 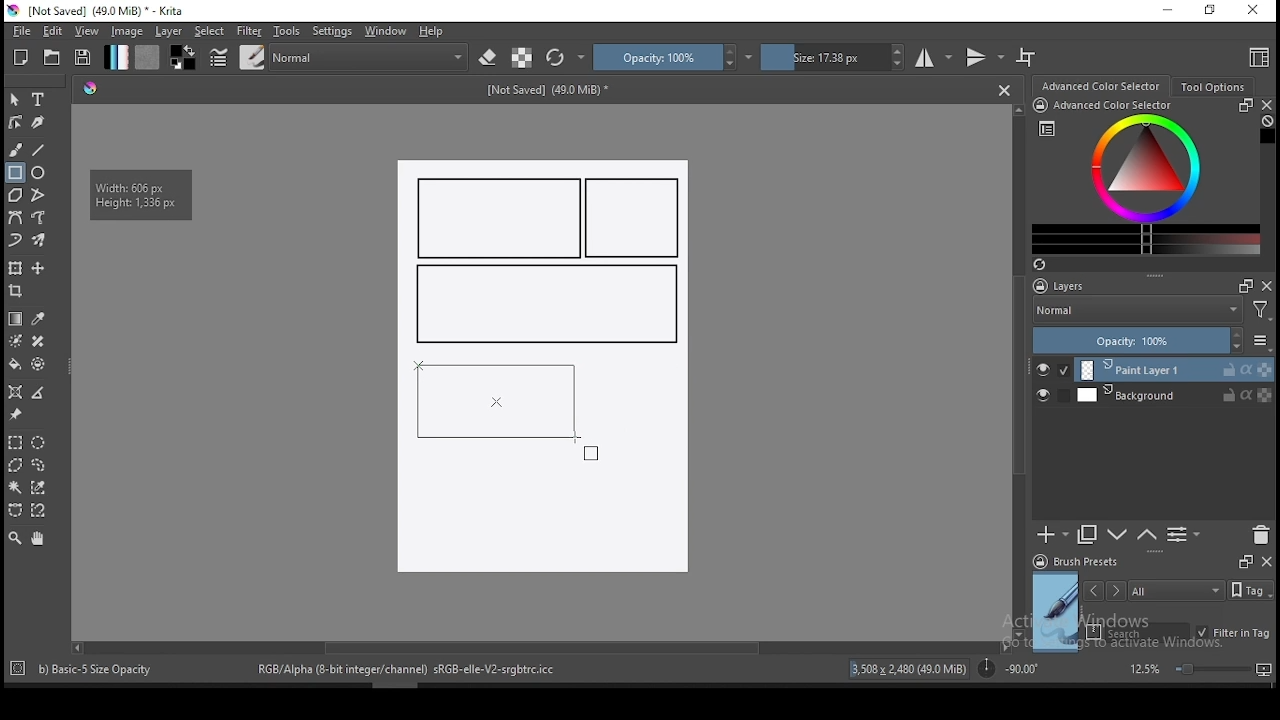 I want to click on help, so click(x=435, y=32).